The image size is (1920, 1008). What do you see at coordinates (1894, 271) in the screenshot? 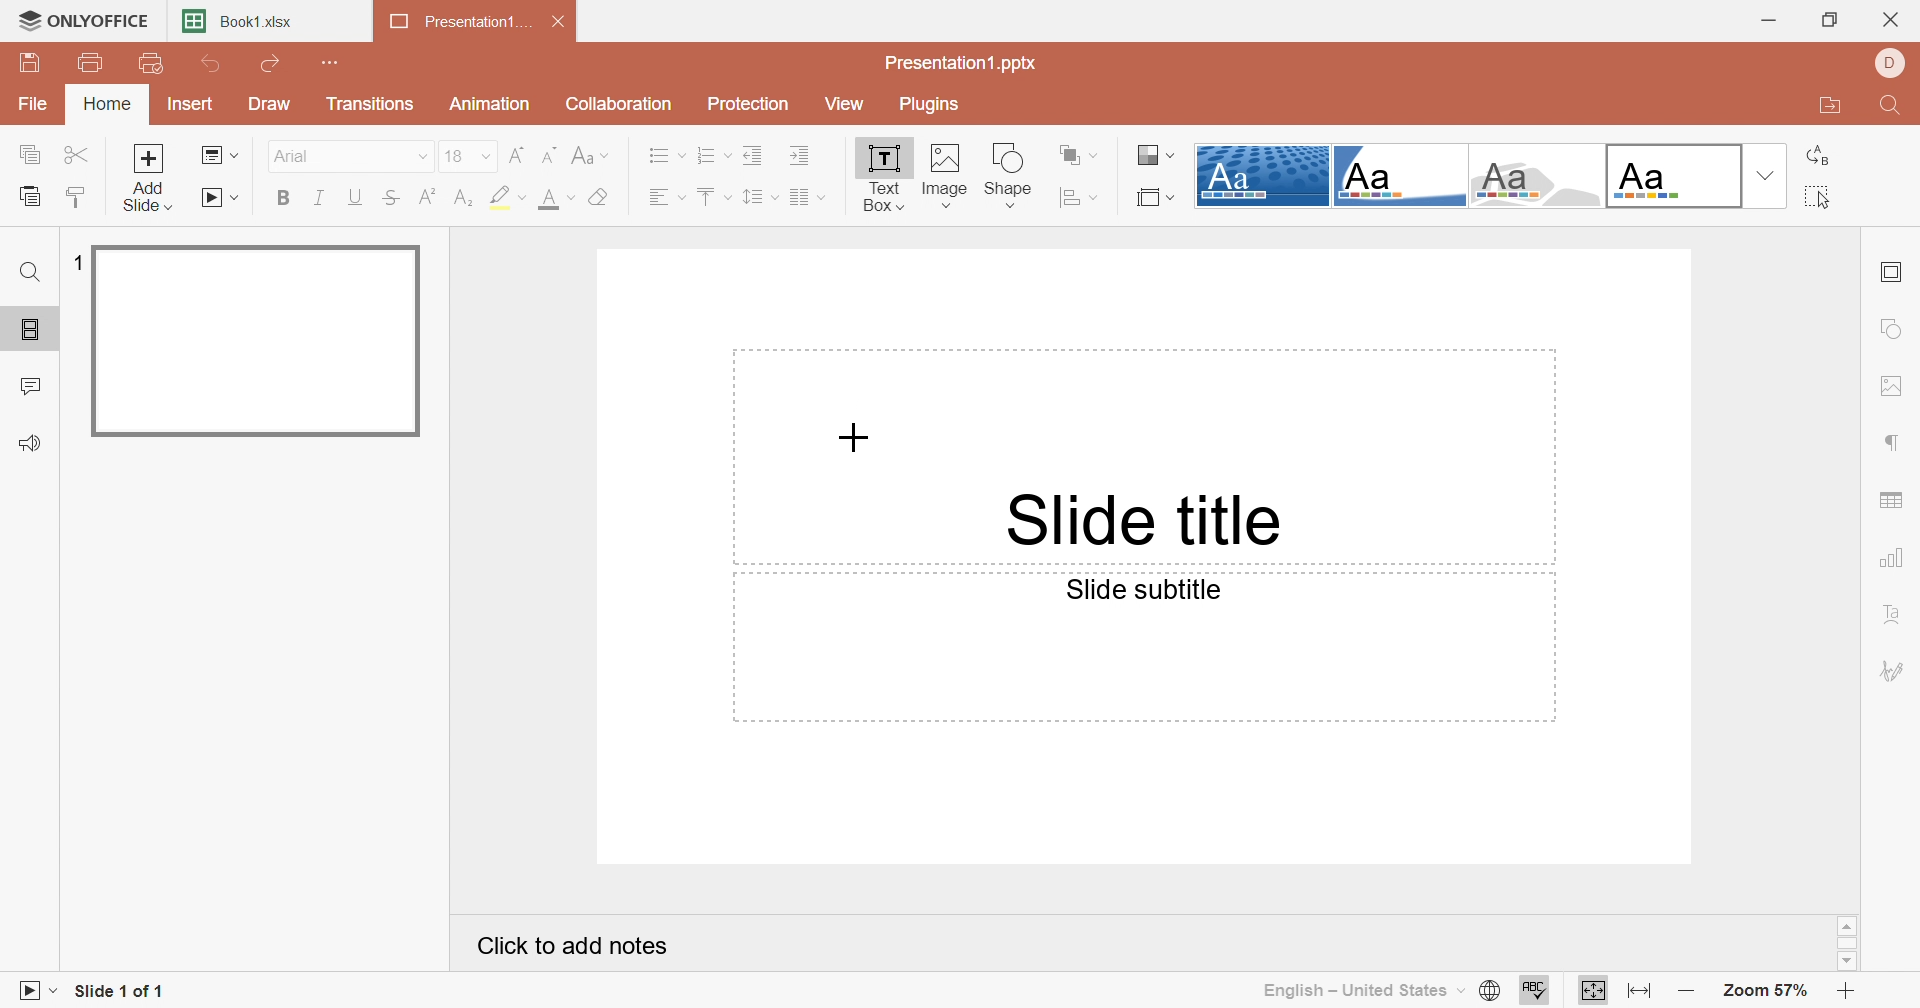
I see `Slide settings` at bounding box center [1894, 271].